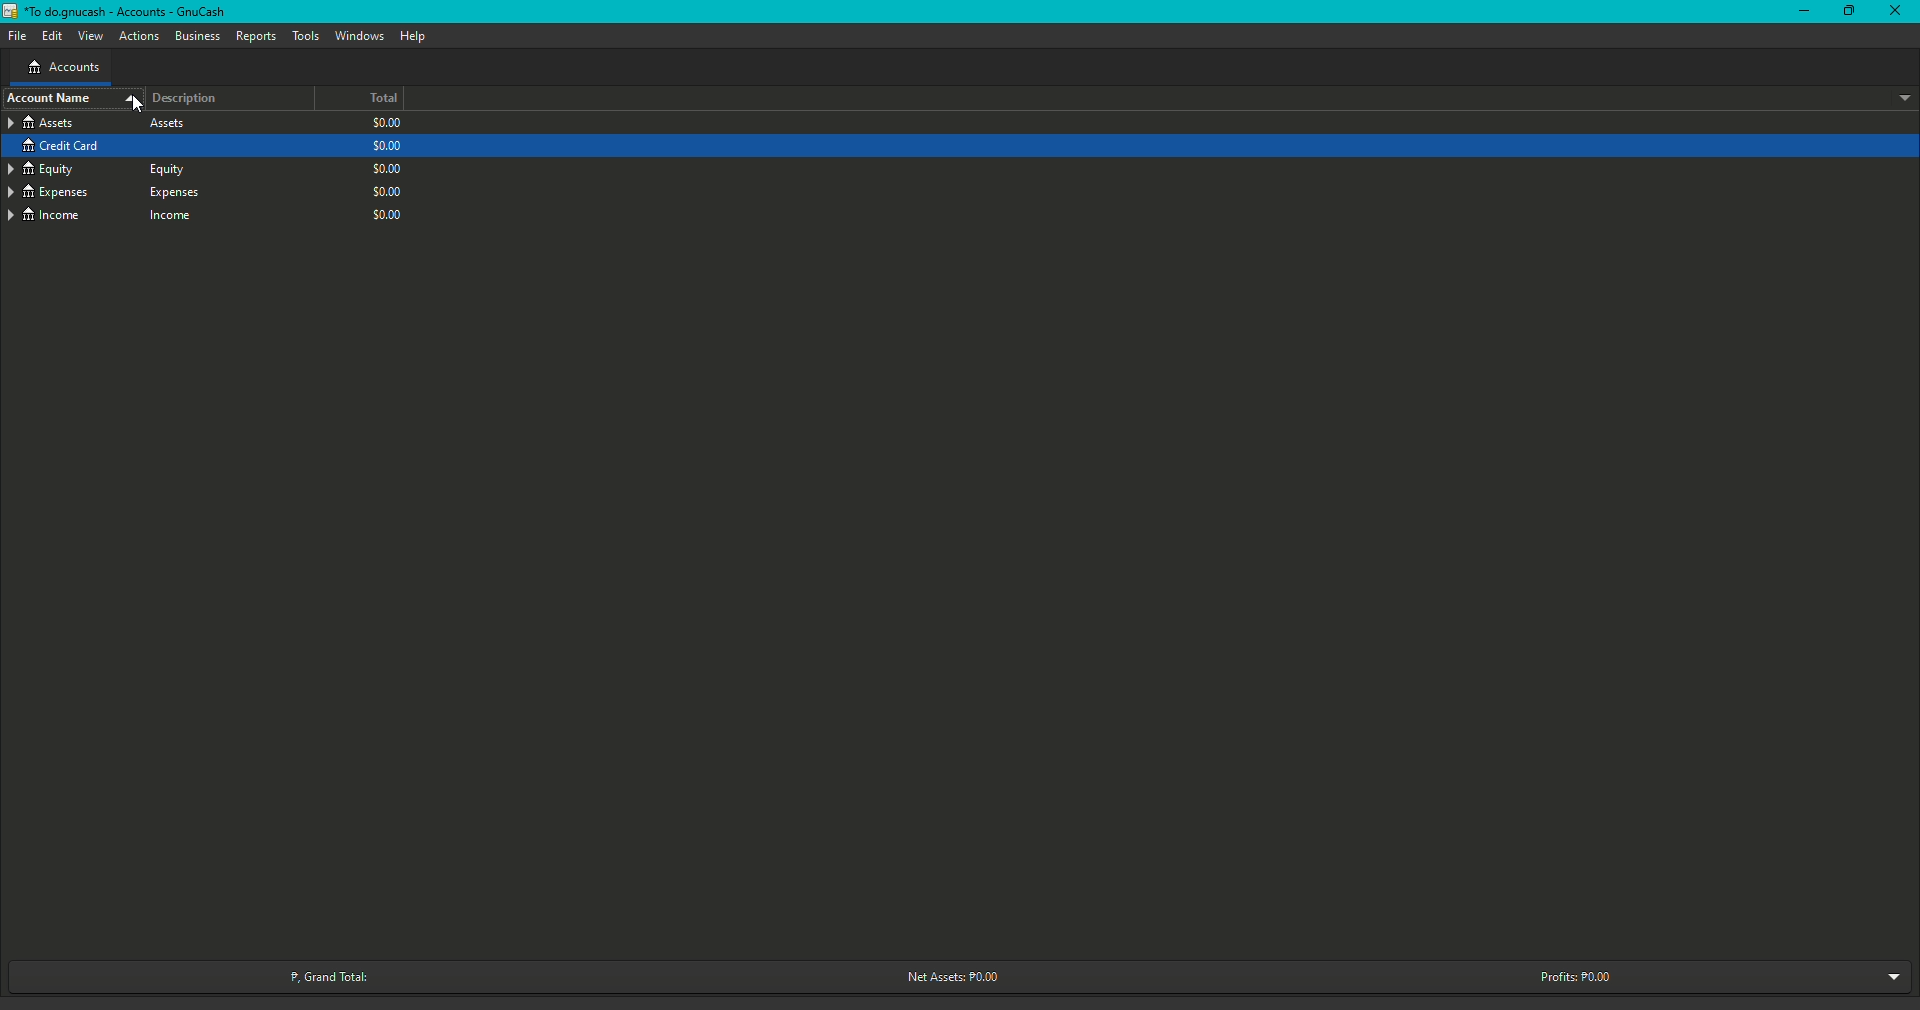 The width and height of the screenshot is (1920, 1010). What do you see at coordinates (255, 35) in the screenshot?
I see `Reports` at bounding box center [255, 35].